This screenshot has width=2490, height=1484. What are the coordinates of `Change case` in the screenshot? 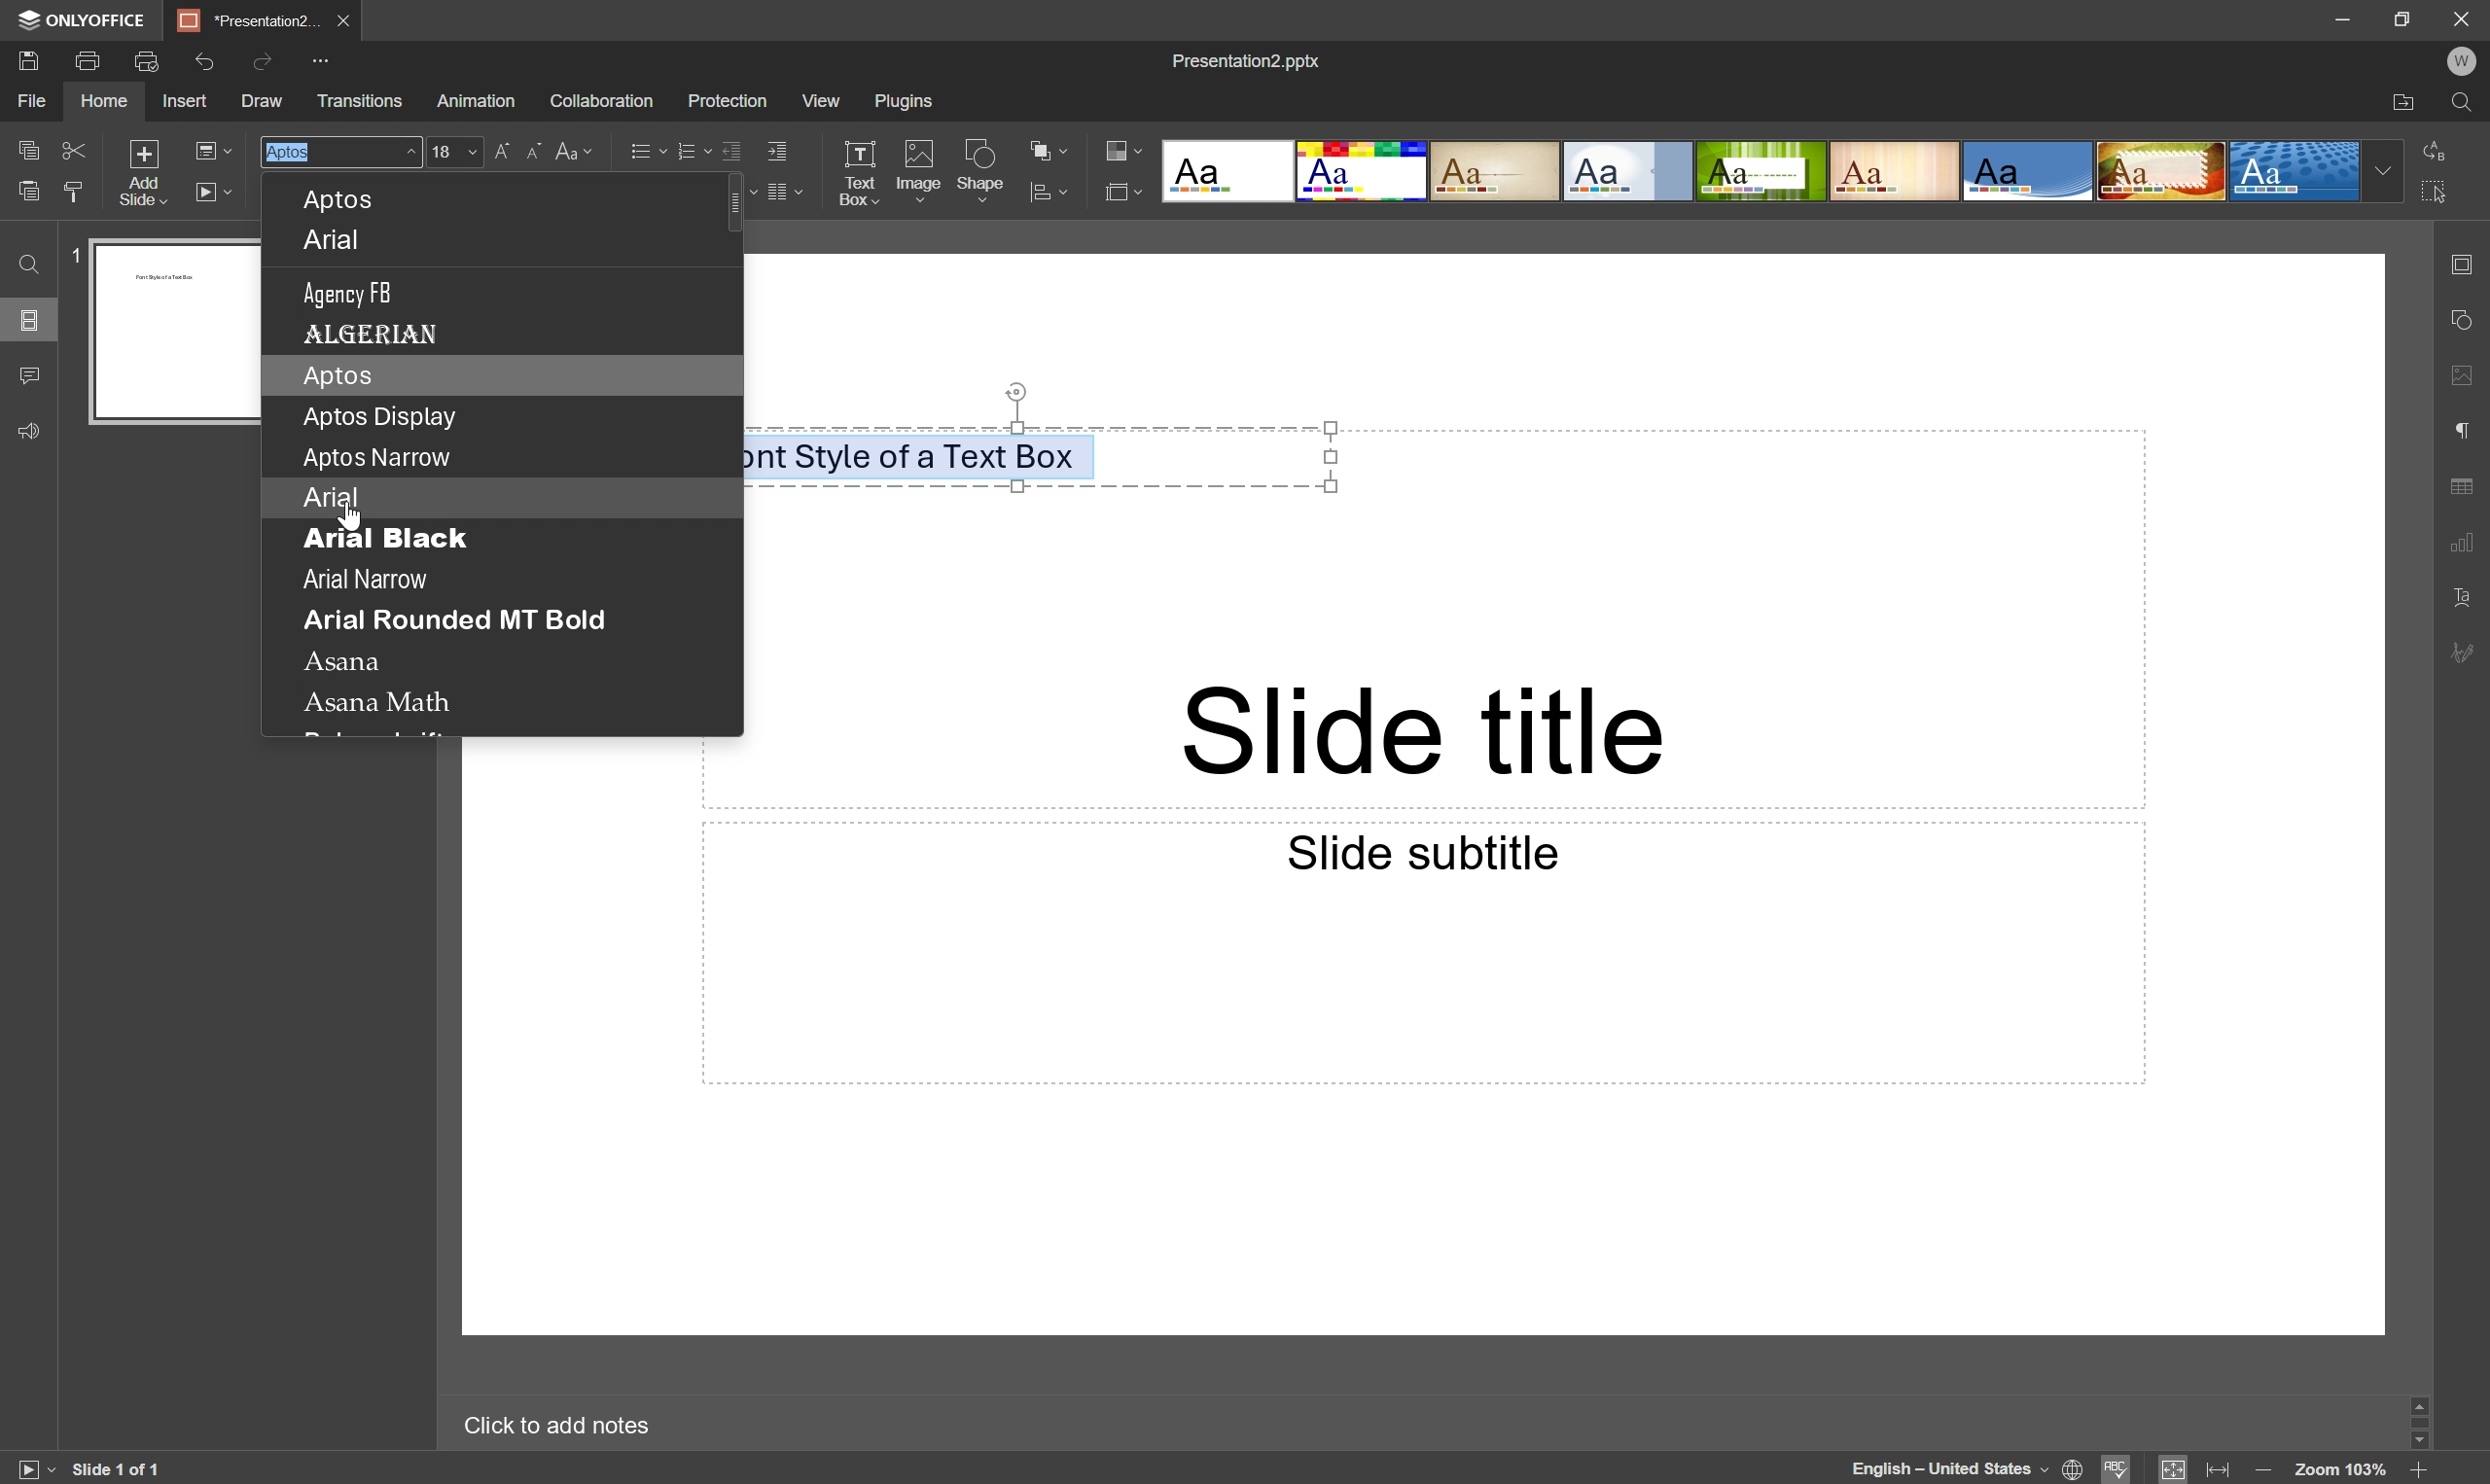 It's located at (574, 147).